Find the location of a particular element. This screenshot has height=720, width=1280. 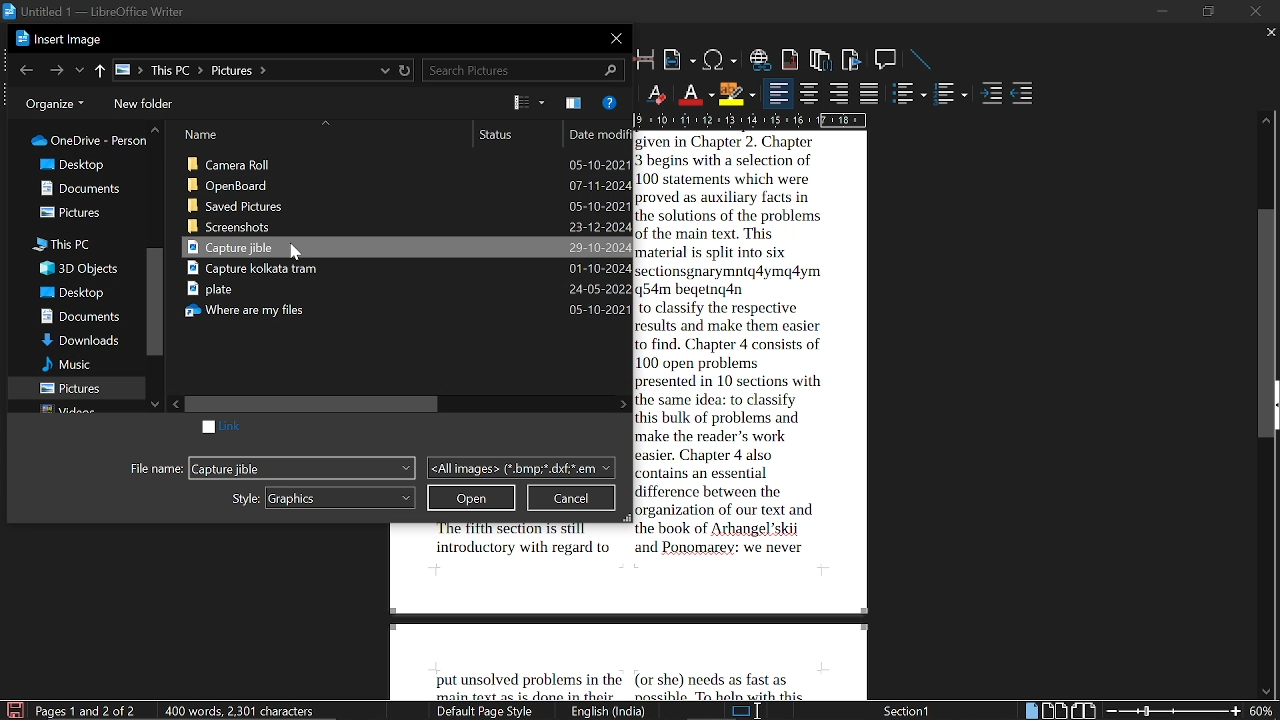

multiple page view is located at coordinates (1055, 710).